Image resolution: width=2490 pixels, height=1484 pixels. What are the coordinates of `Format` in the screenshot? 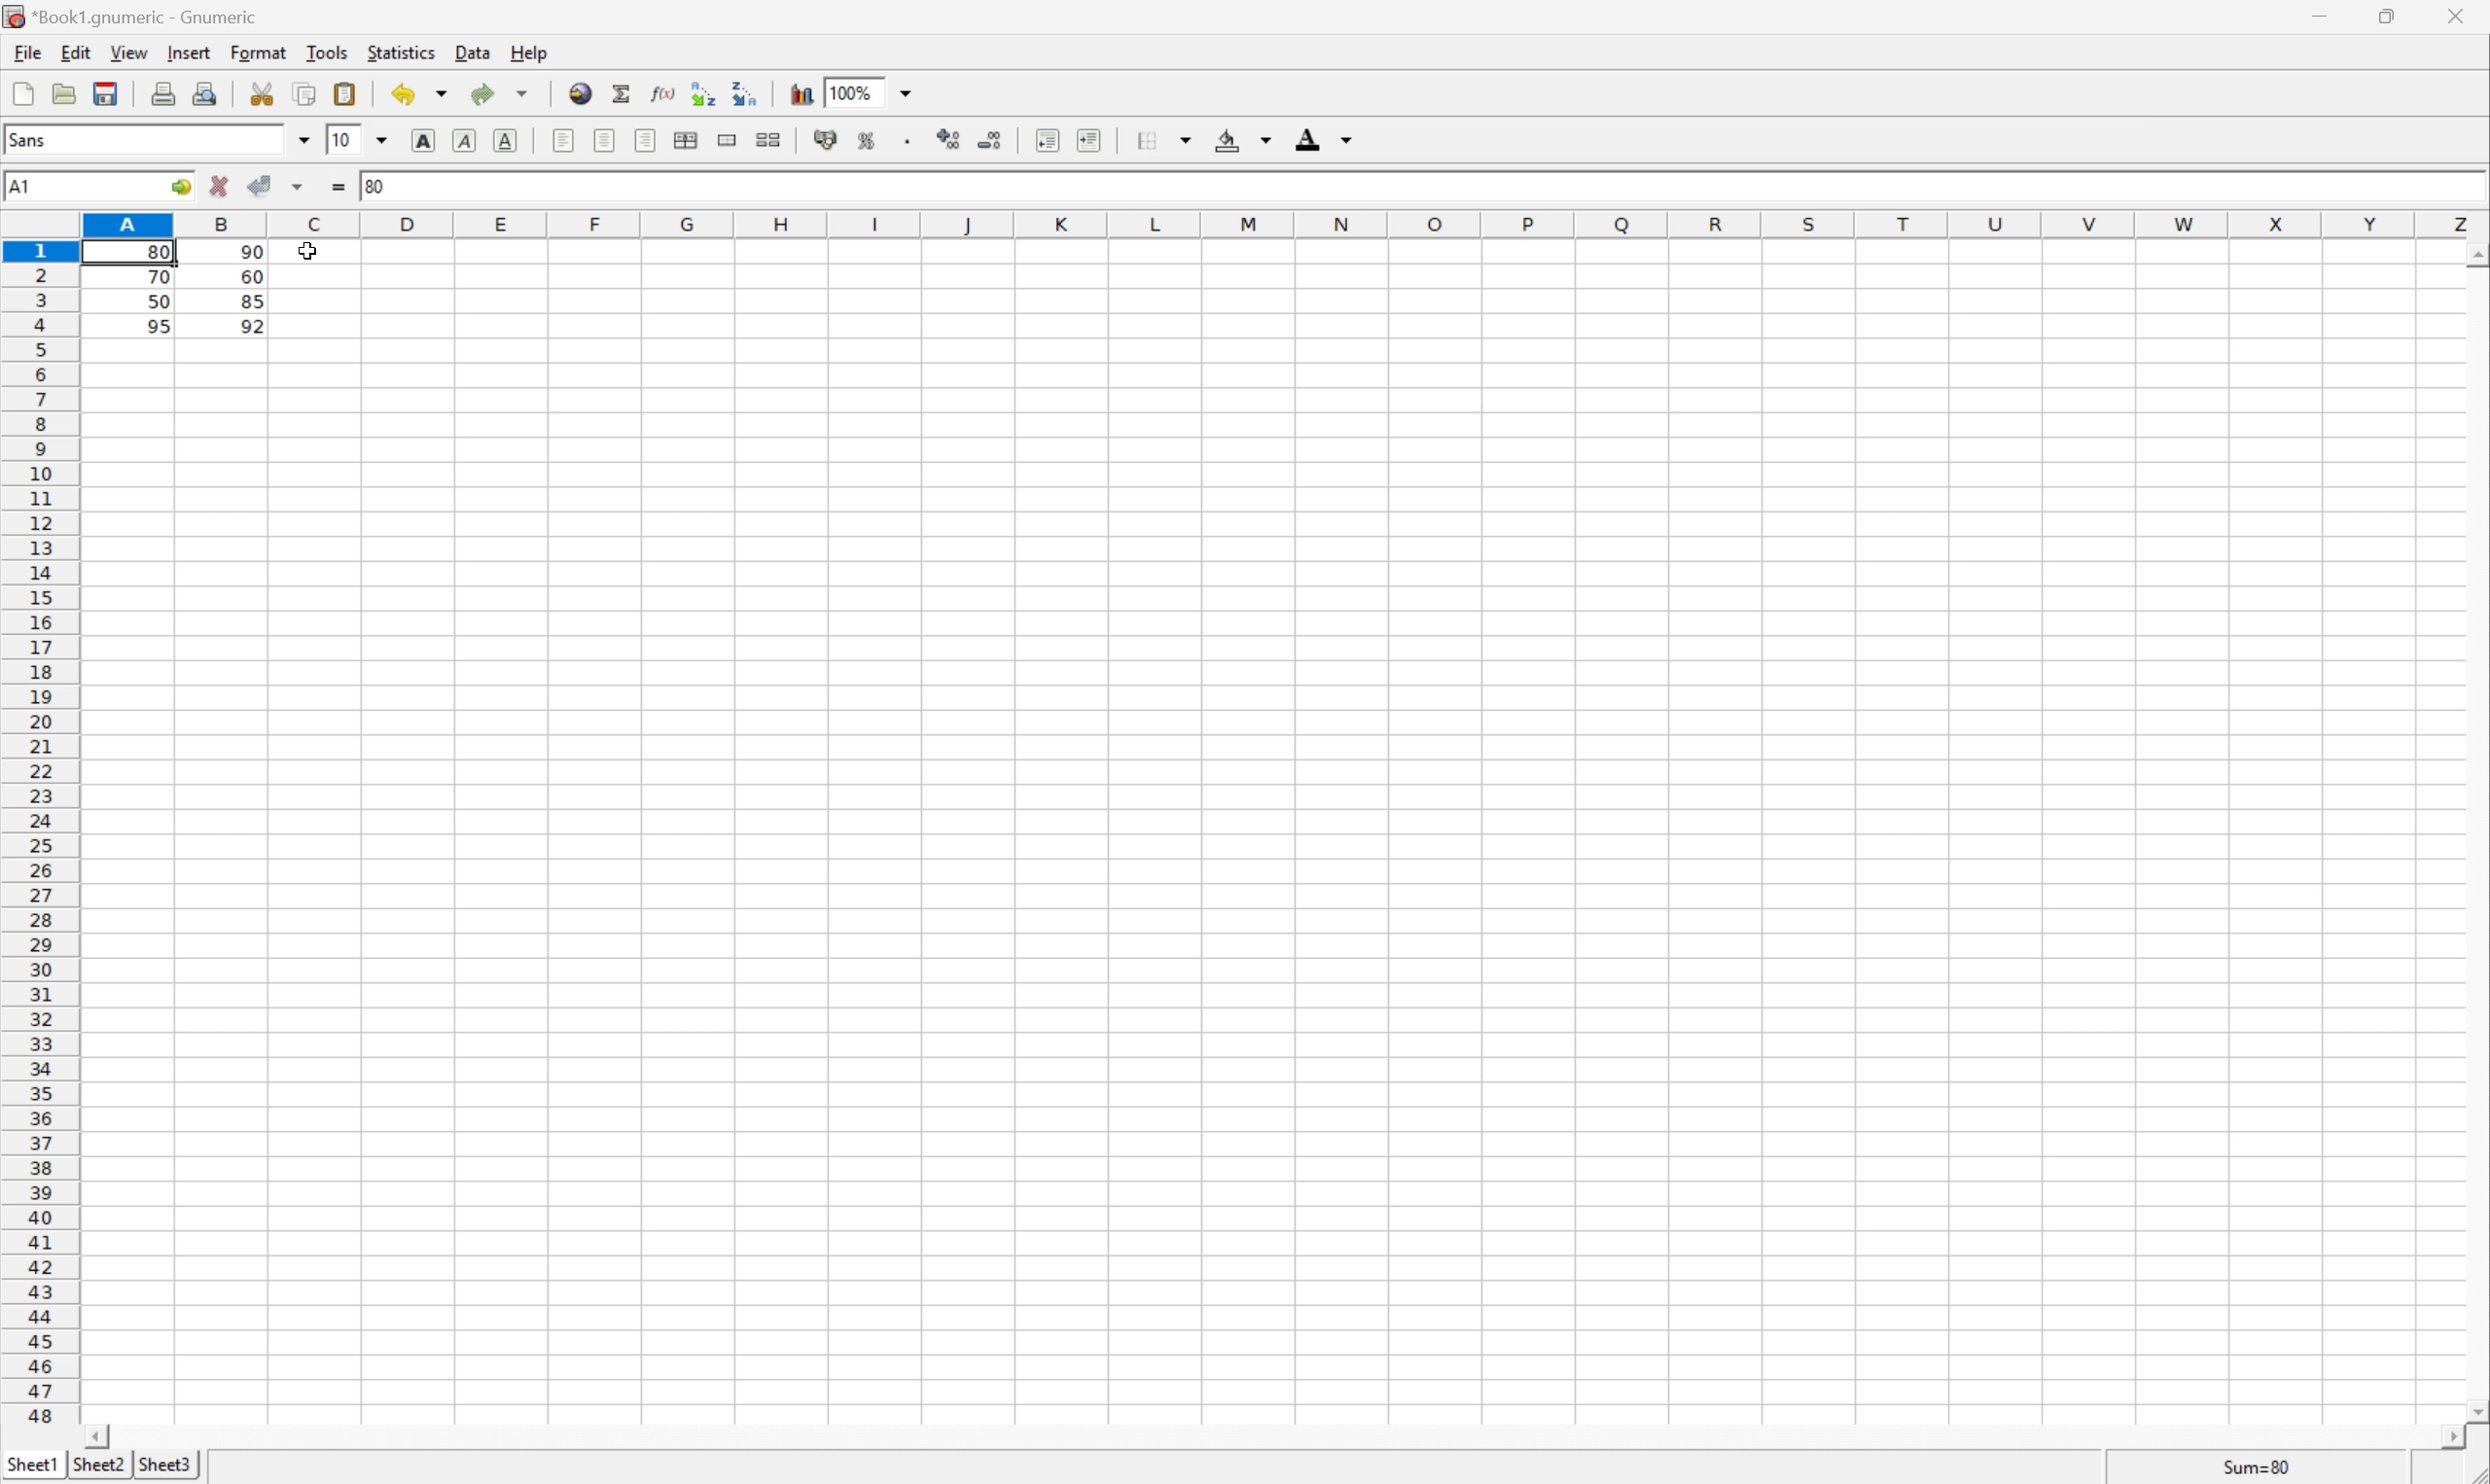 It's located at (258, 50).